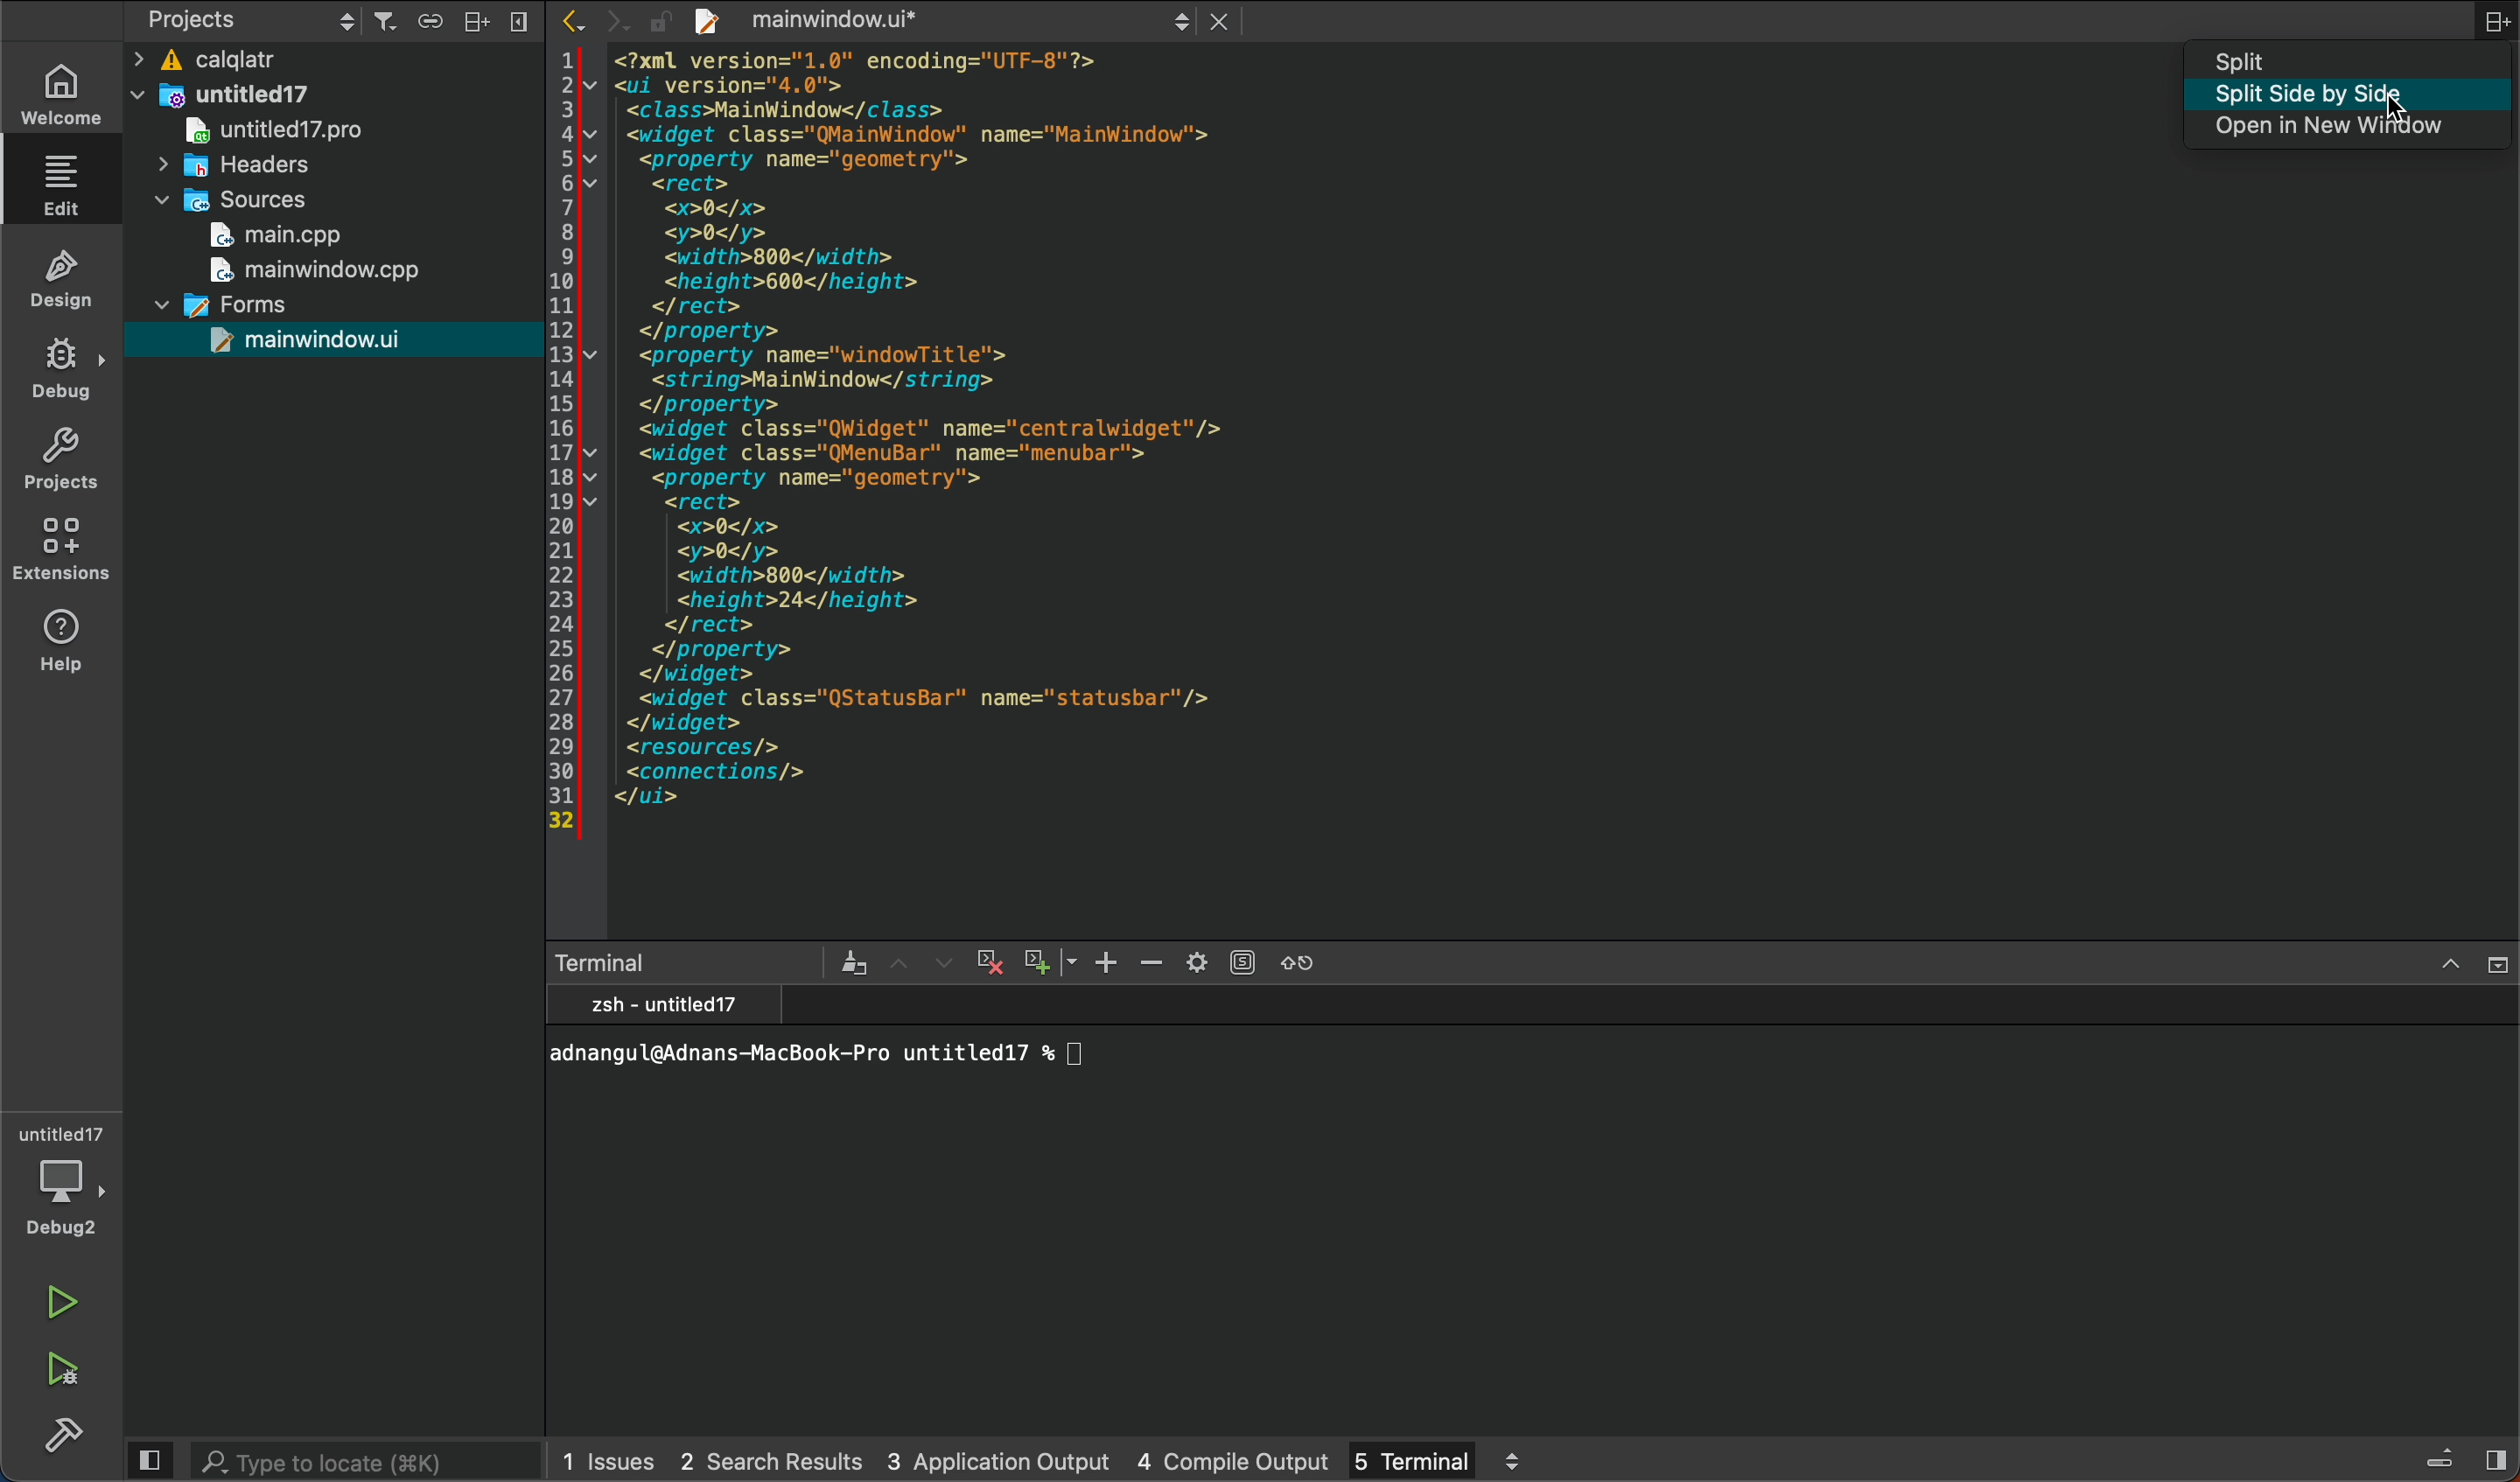 The height and width of the screenshot is (1482, 2520). I want to click on terminal, so click(694, 963).